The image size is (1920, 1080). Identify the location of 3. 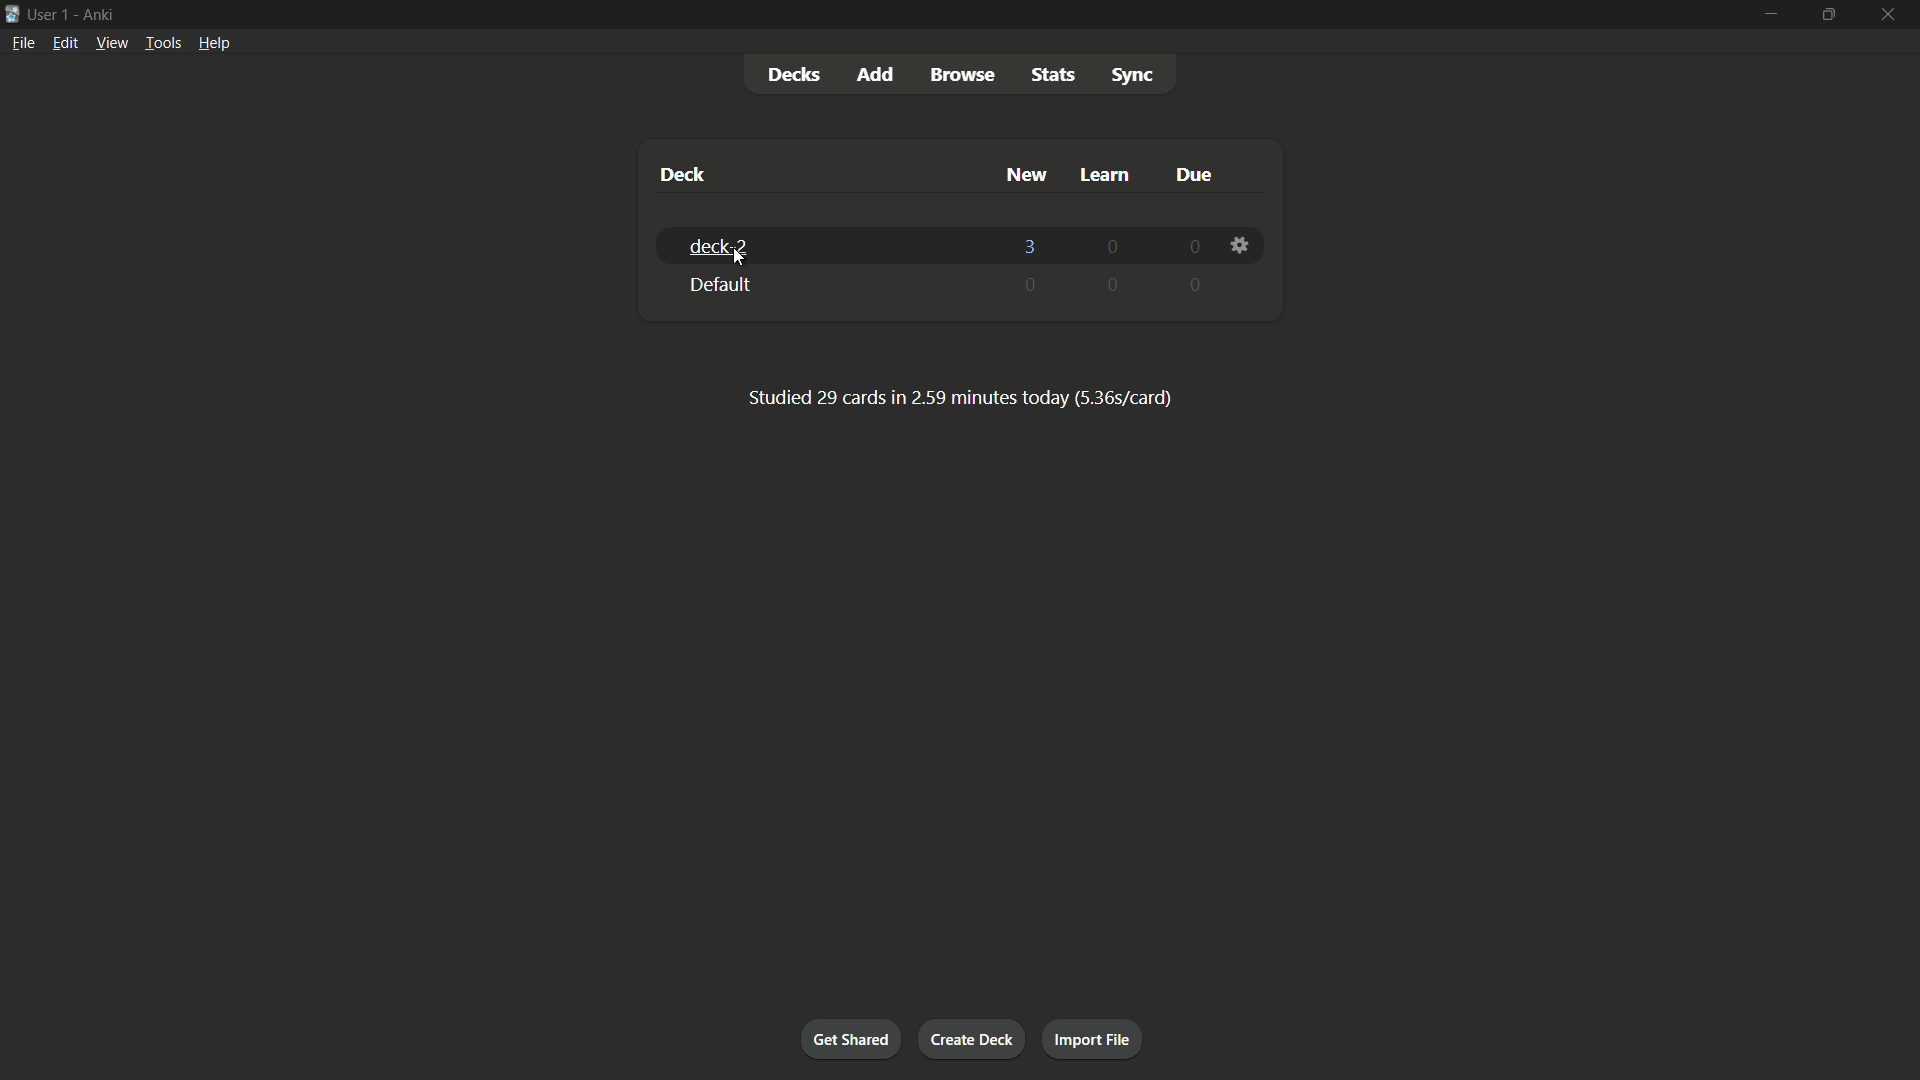
(1033, 248).